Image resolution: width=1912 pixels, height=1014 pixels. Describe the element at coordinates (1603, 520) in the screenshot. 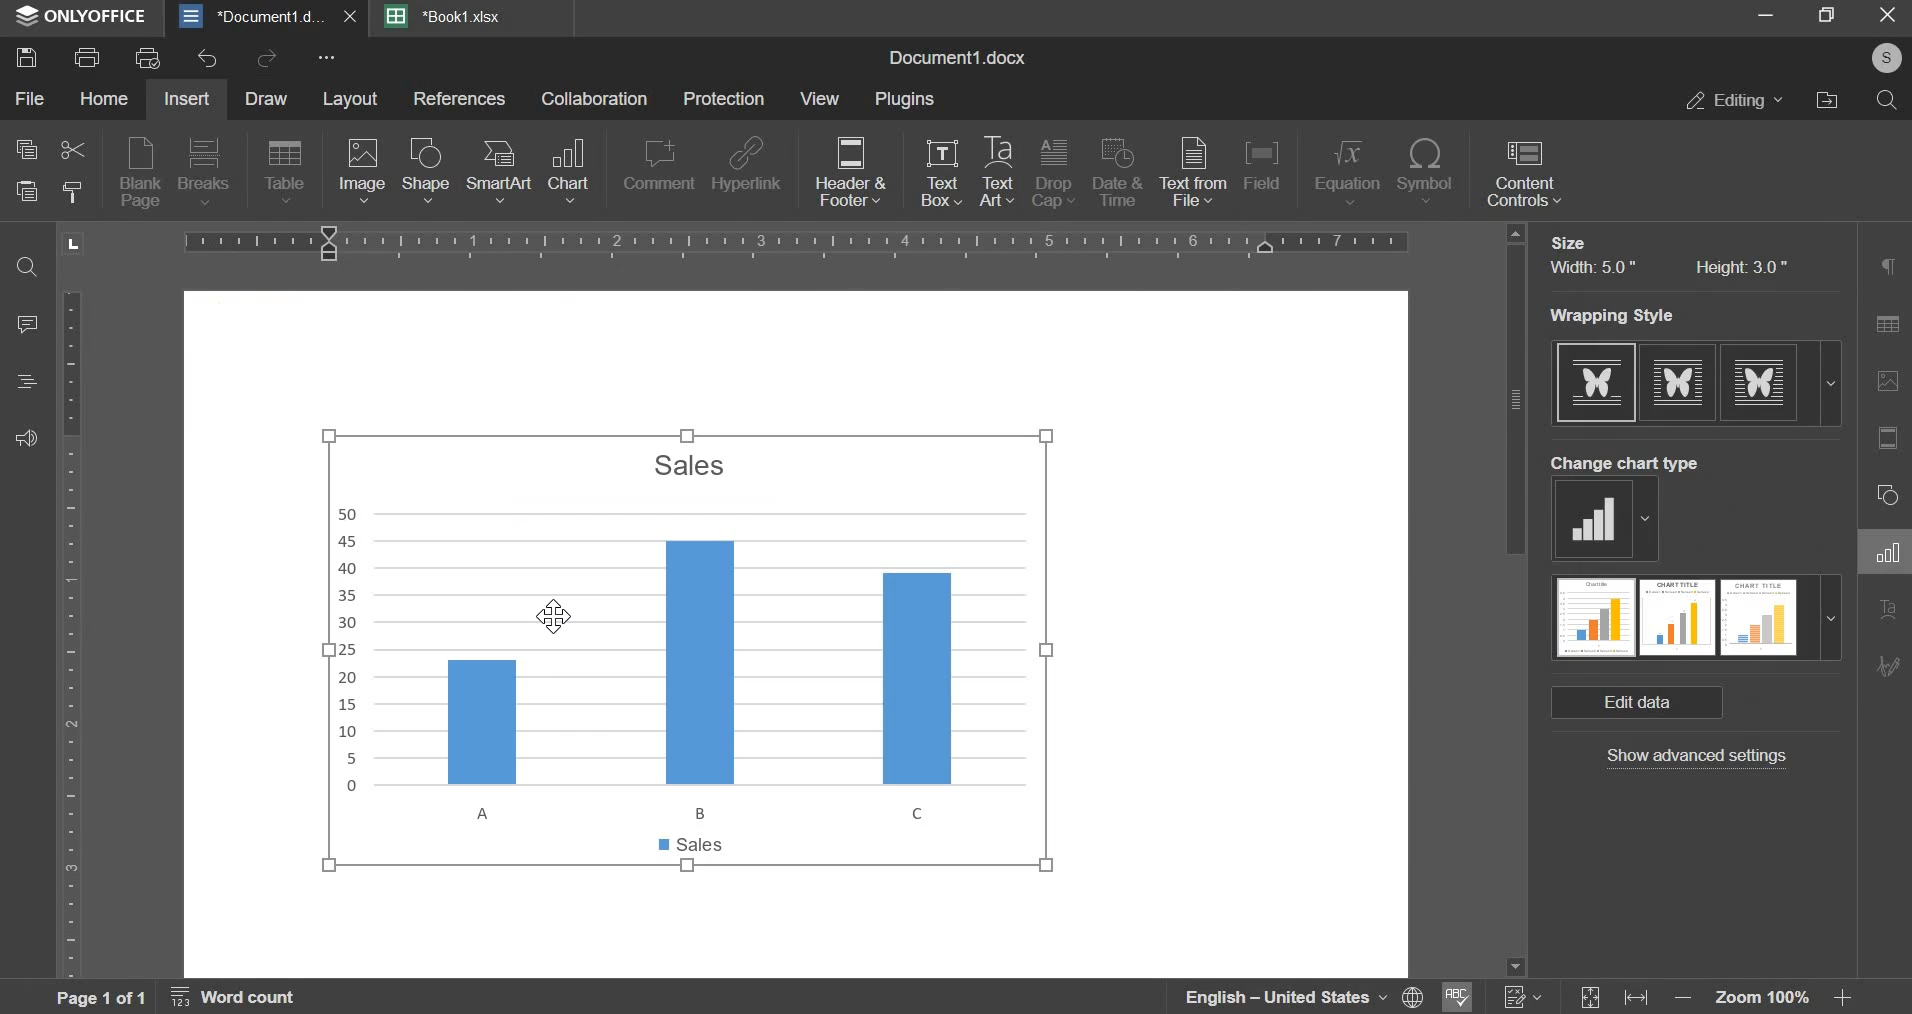

I see `change chart type` at that location.